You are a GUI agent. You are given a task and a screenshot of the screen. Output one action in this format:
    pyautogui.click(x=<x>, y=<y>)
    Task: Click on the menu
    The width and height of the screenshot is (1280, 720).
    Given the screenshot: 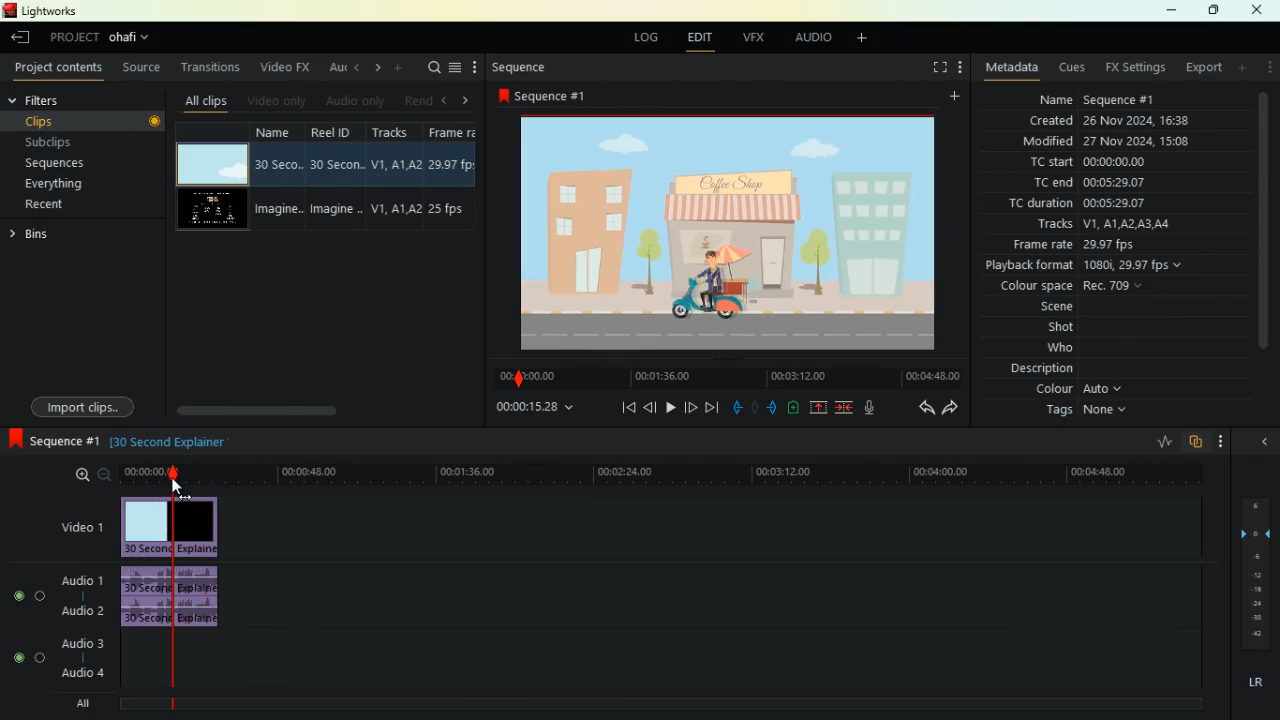 What is the action you would take?
    pyautogui.click(x=965, y=67)
    